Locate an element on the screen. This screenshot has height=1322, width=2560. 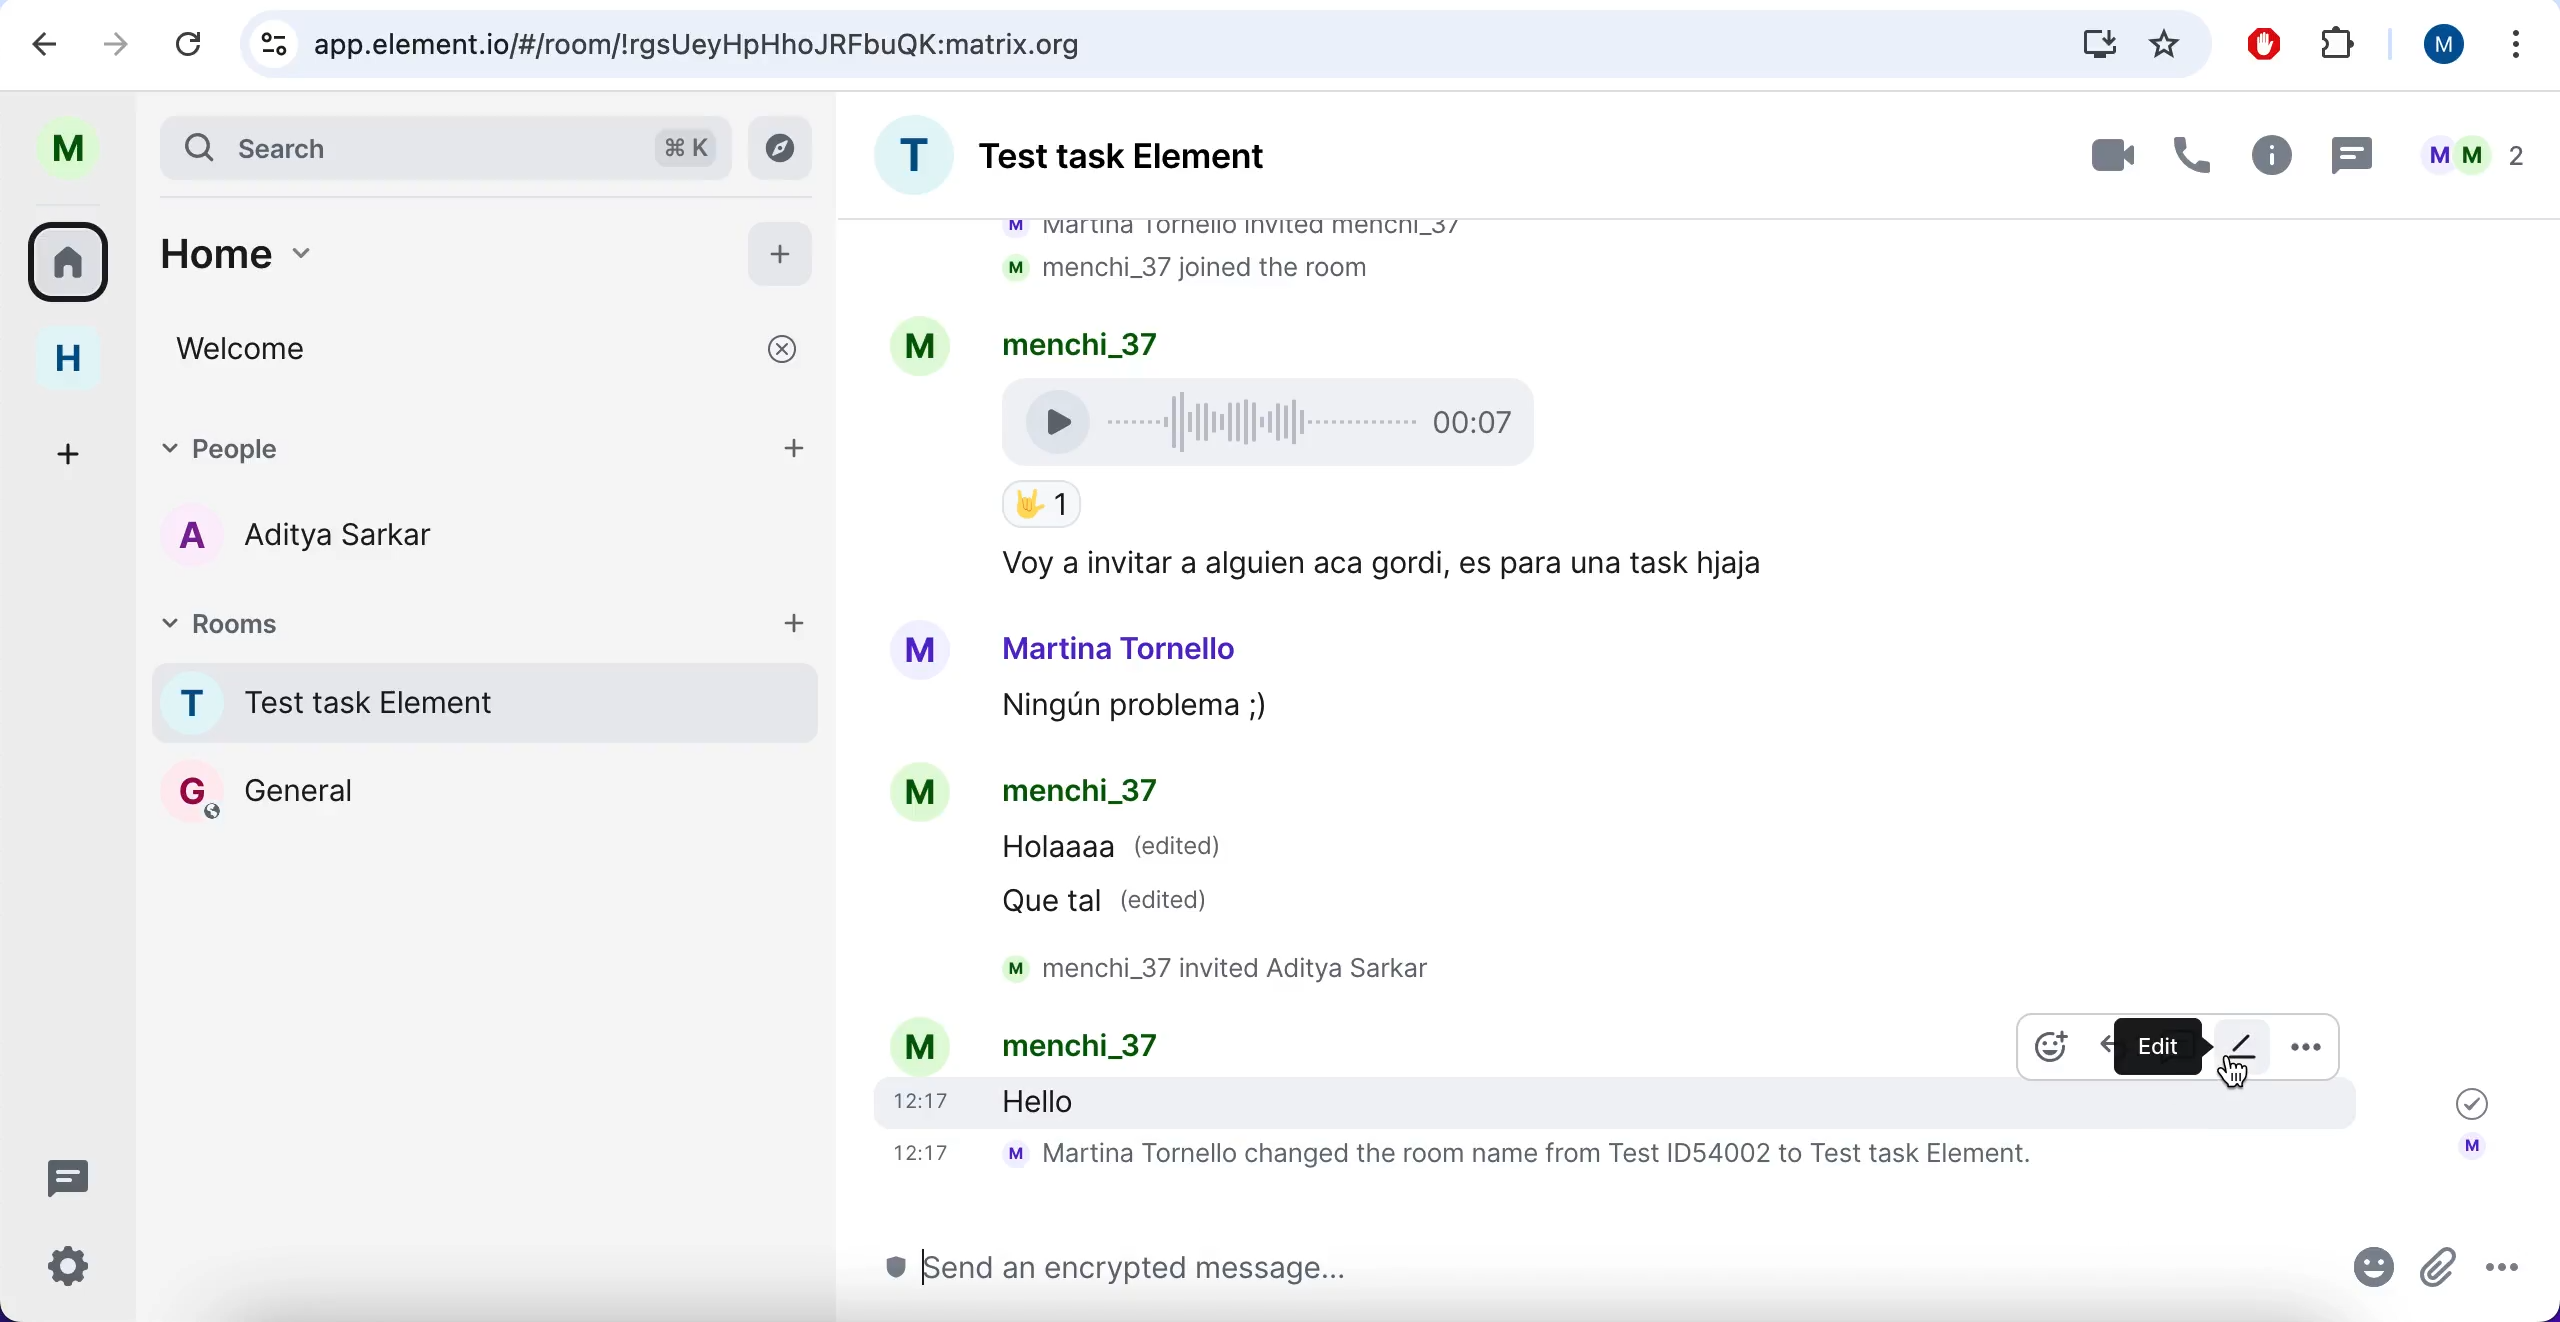
more options is located at coordinates (2507, 47).